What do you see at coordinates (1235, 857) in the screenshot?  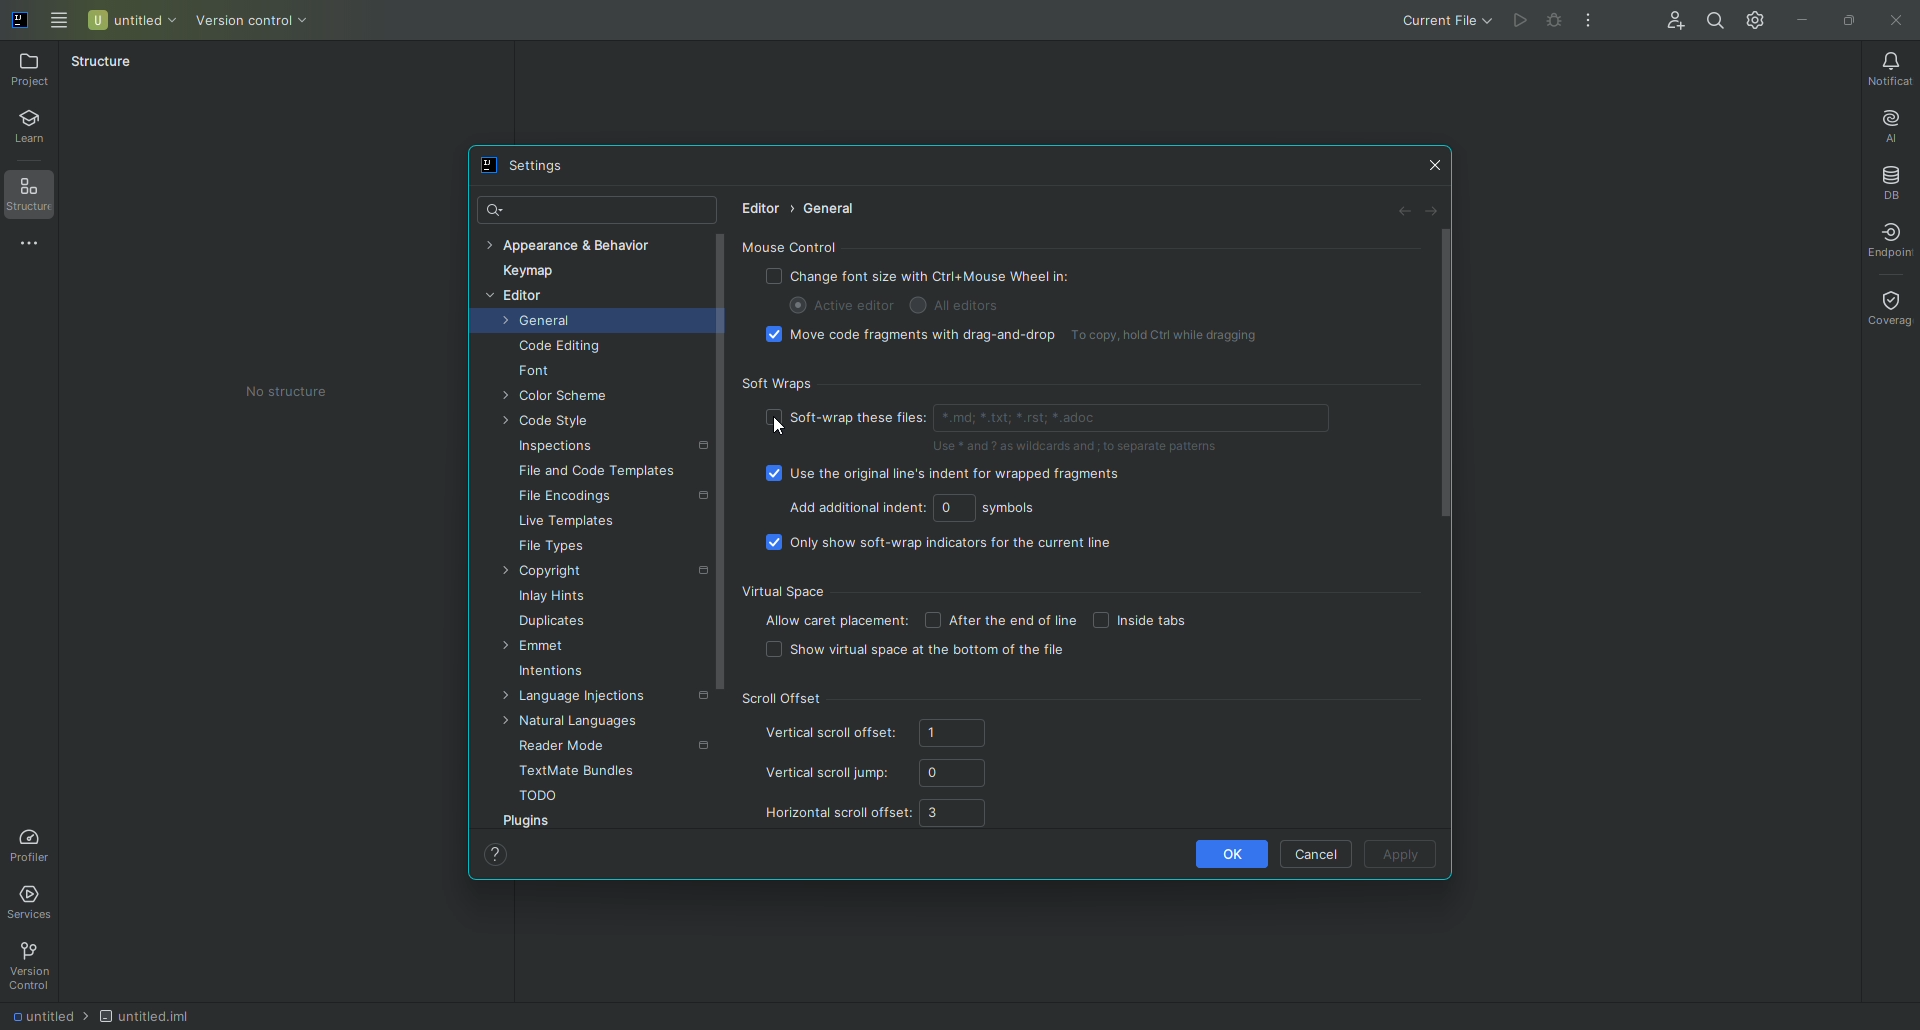 I see `OK` at bounding box center [1235, 857].